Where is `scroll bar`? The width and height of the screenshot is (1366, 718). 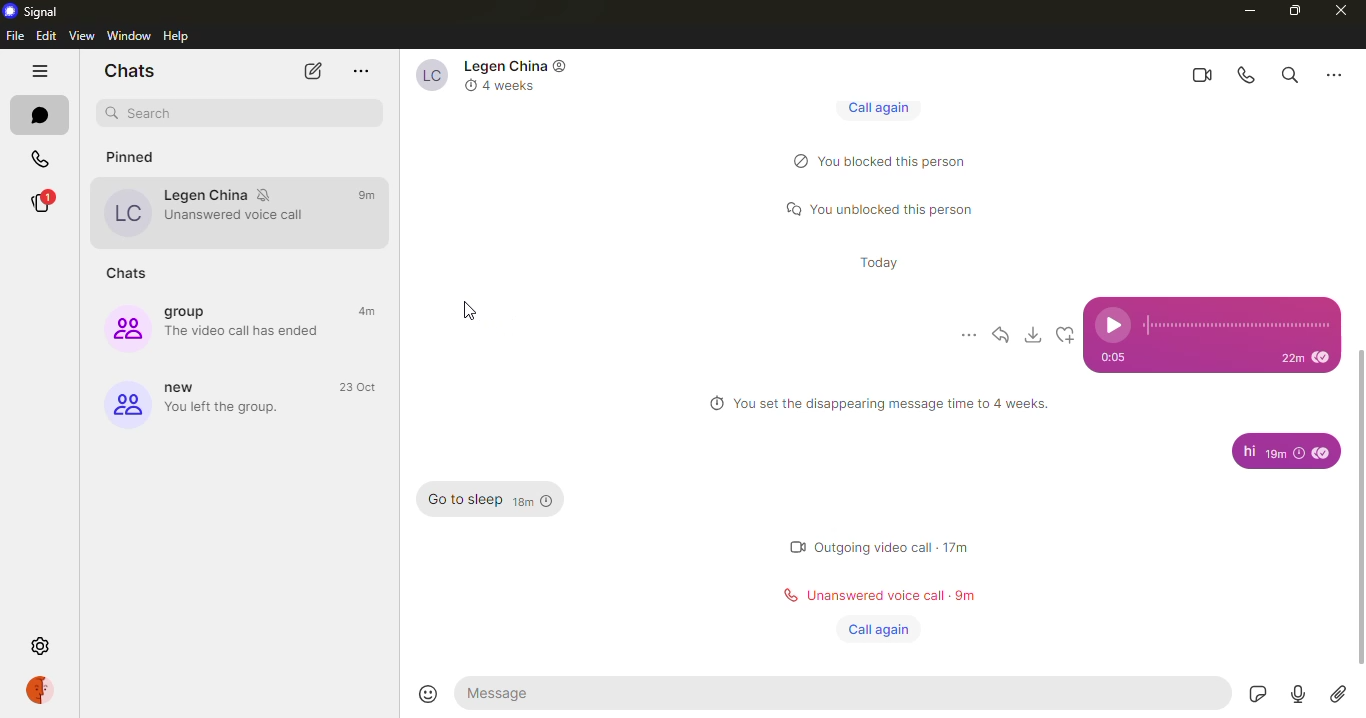
scroll bar is located at coordinates (1359, 513).